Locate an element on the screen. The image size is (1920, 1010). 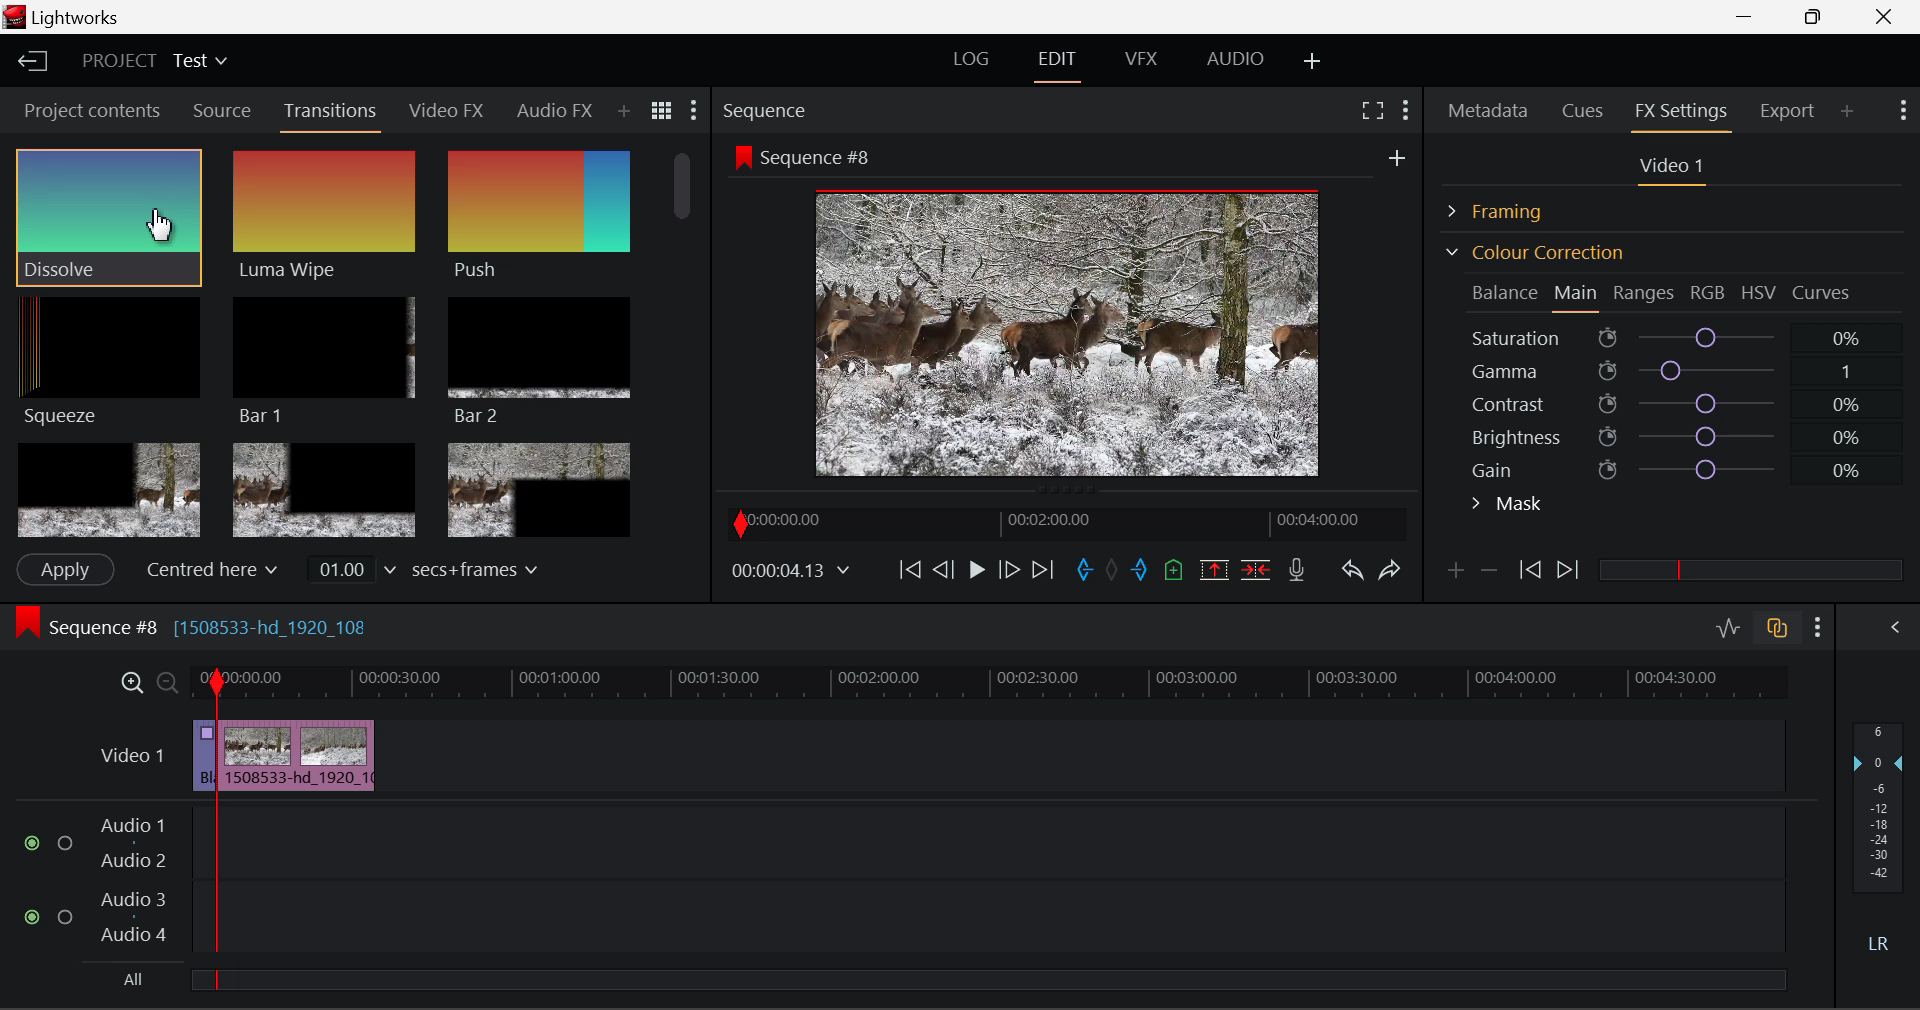
Remove All Marks is located at coordinates (1114, 572).